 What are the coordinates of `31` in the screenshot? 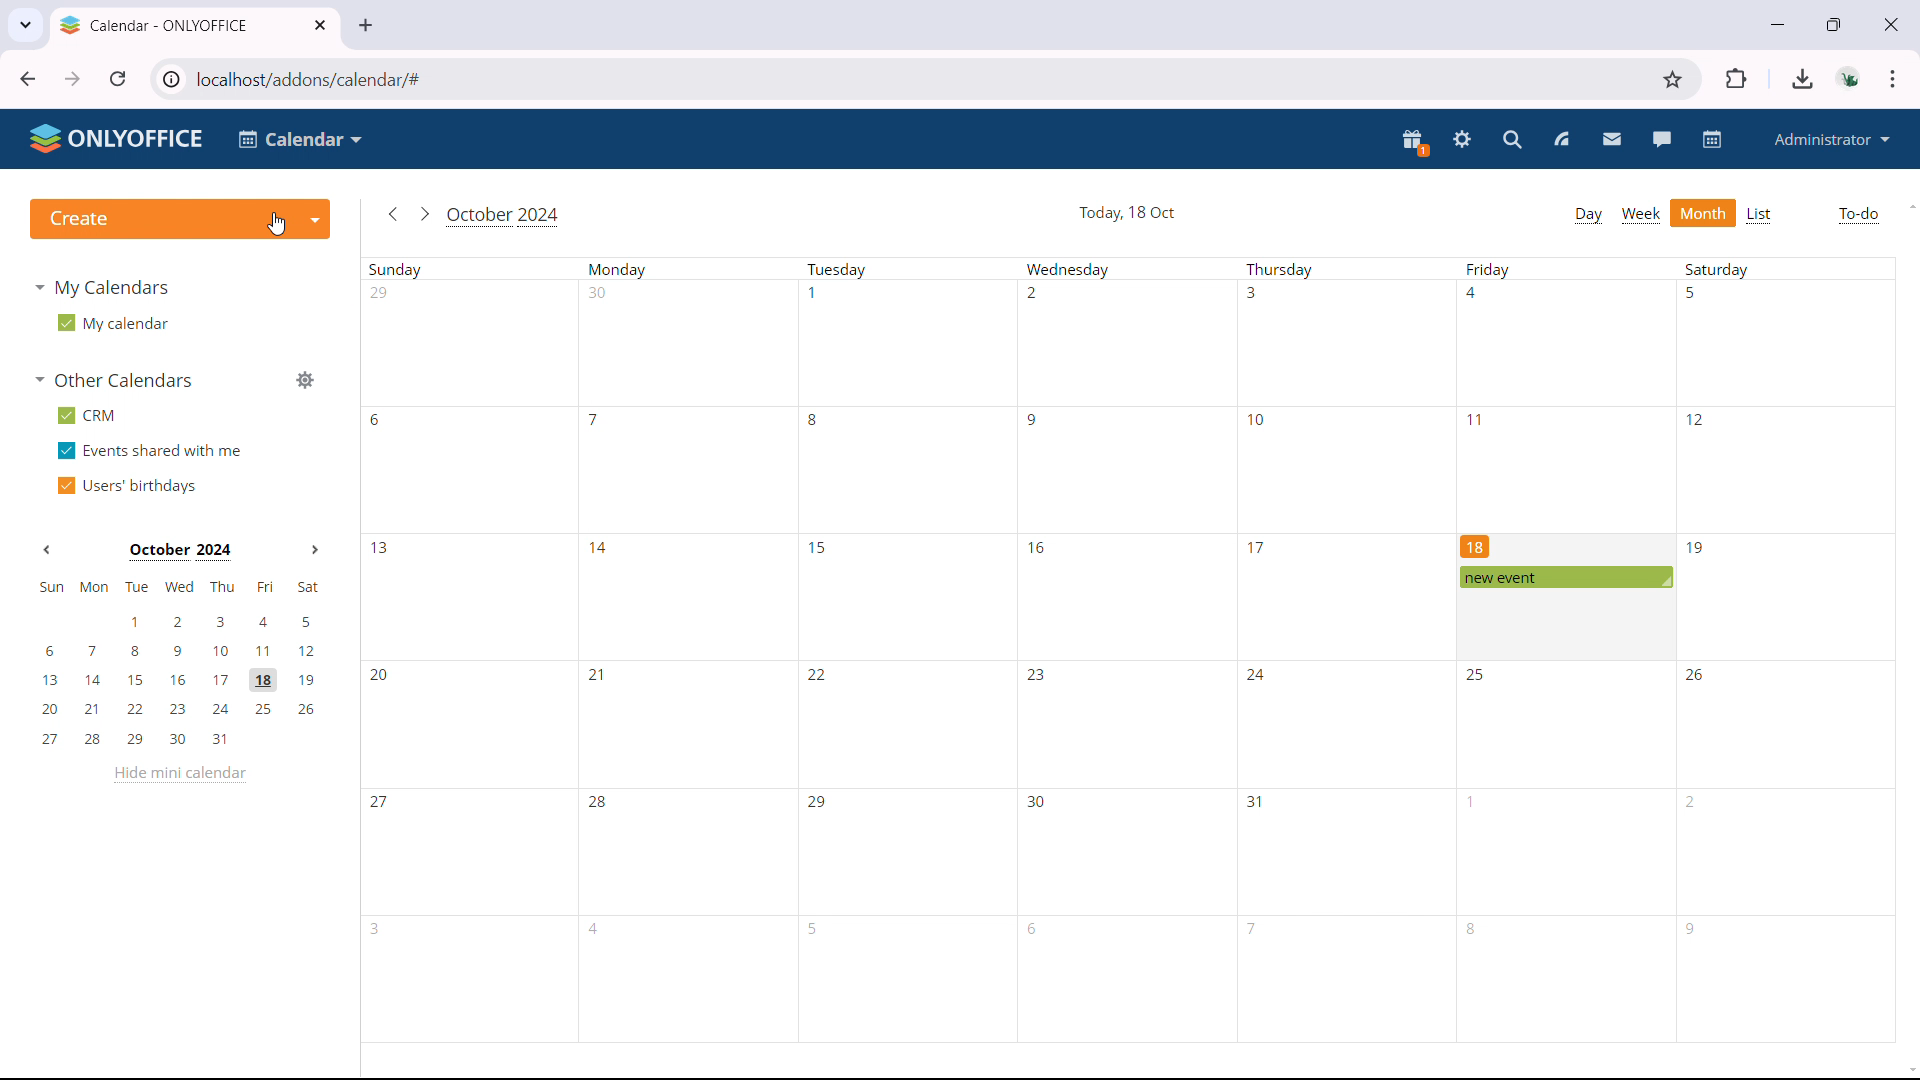 It's located at (1256, 802).